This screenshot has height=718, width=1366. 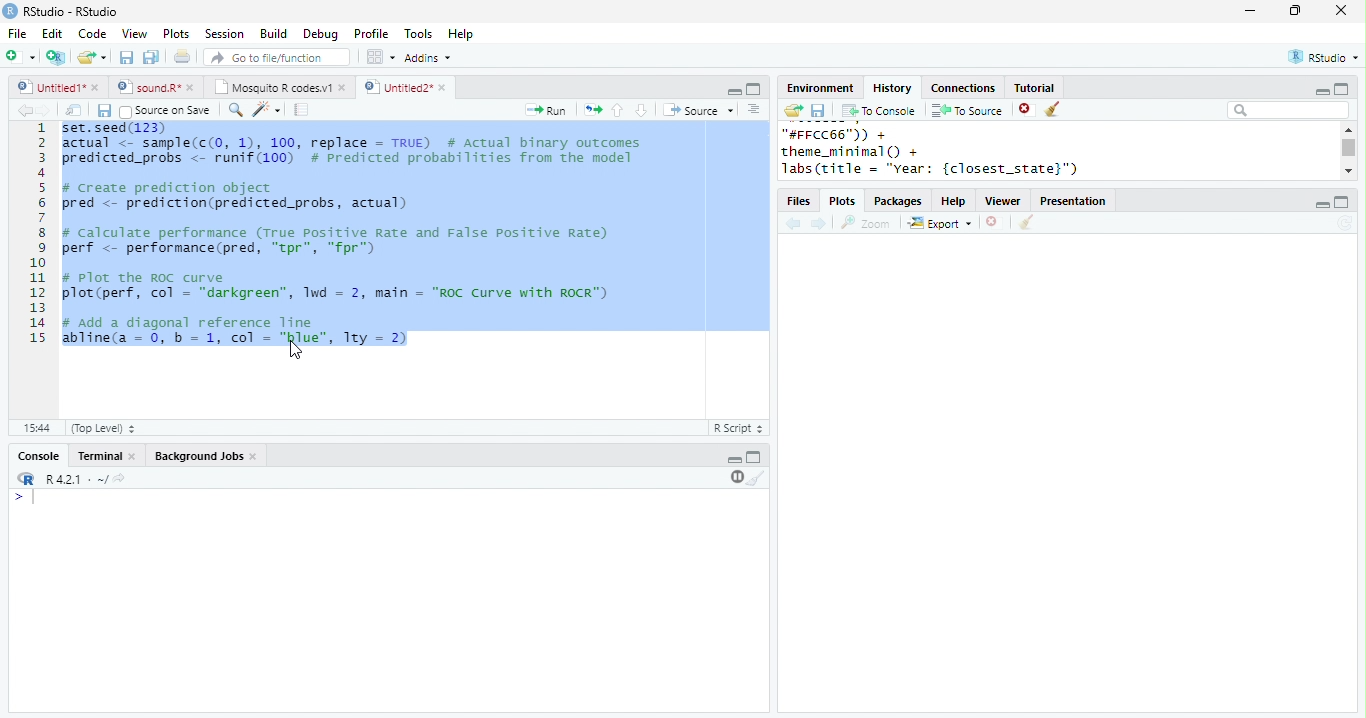 I want to click on maximize, so click(x=1340, y=88).